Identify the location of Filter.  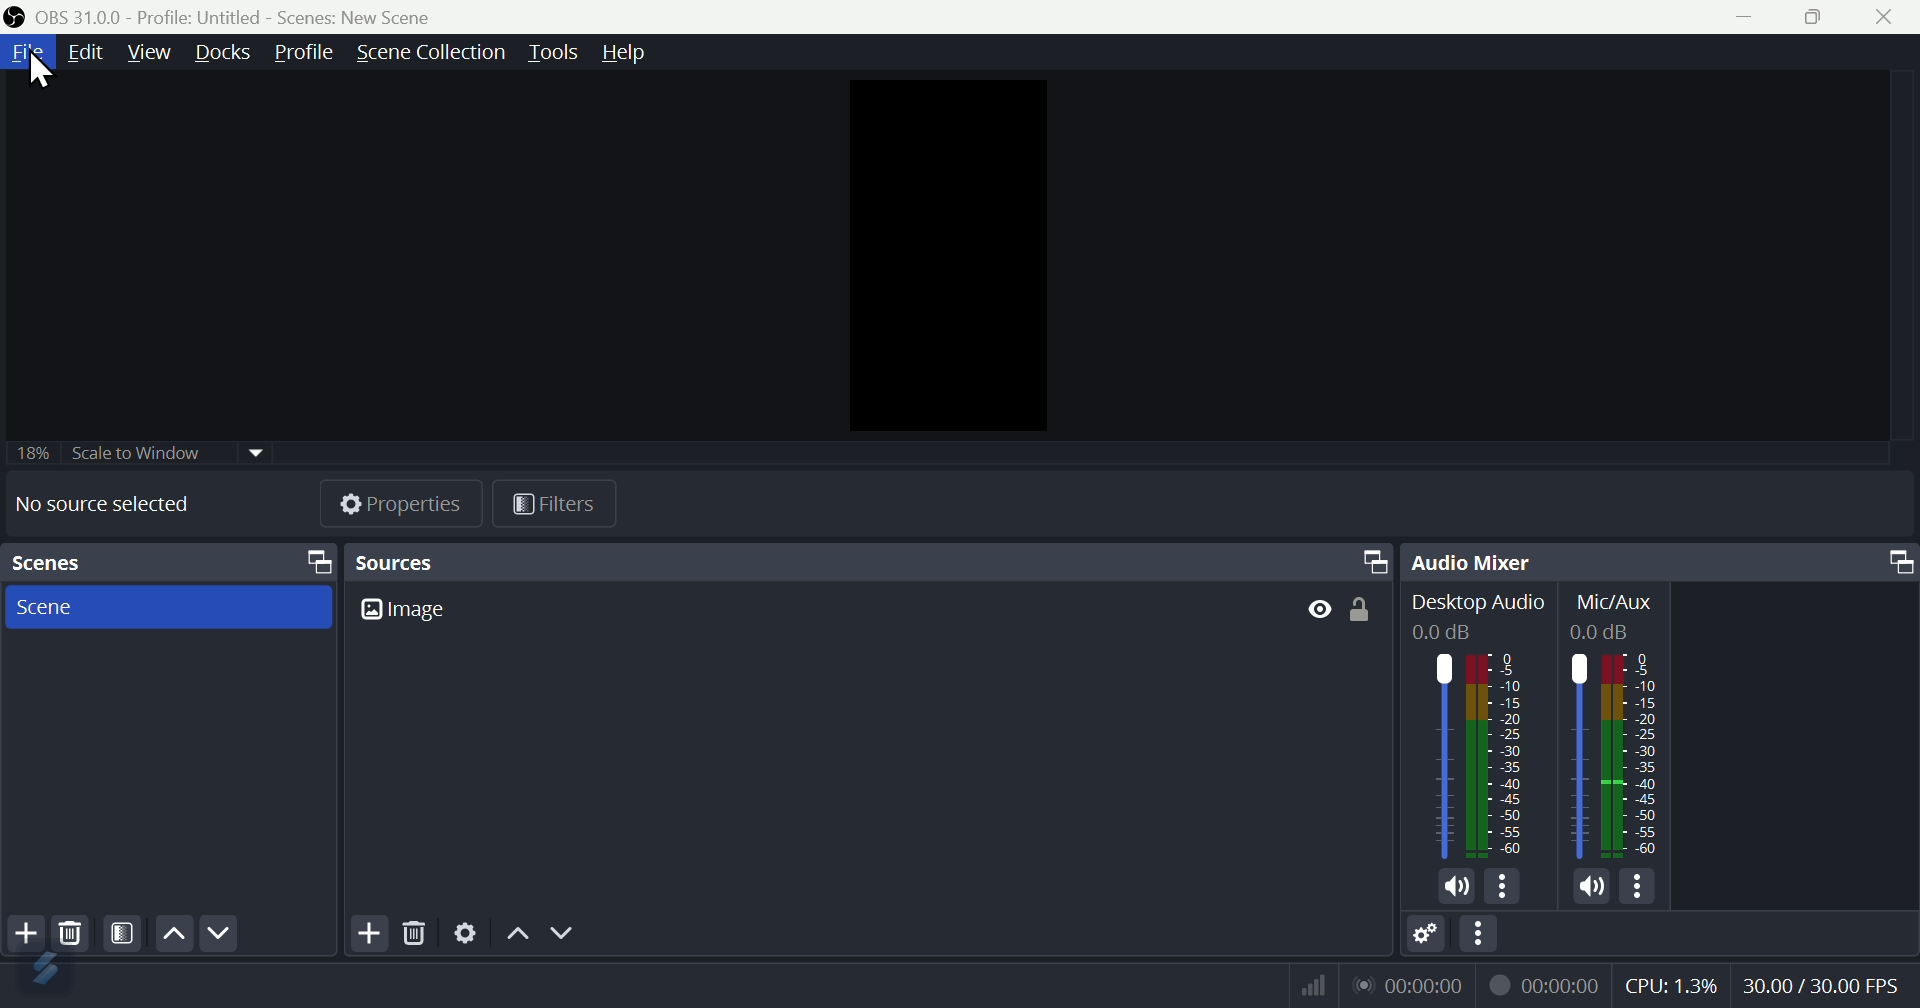
(123, 934).